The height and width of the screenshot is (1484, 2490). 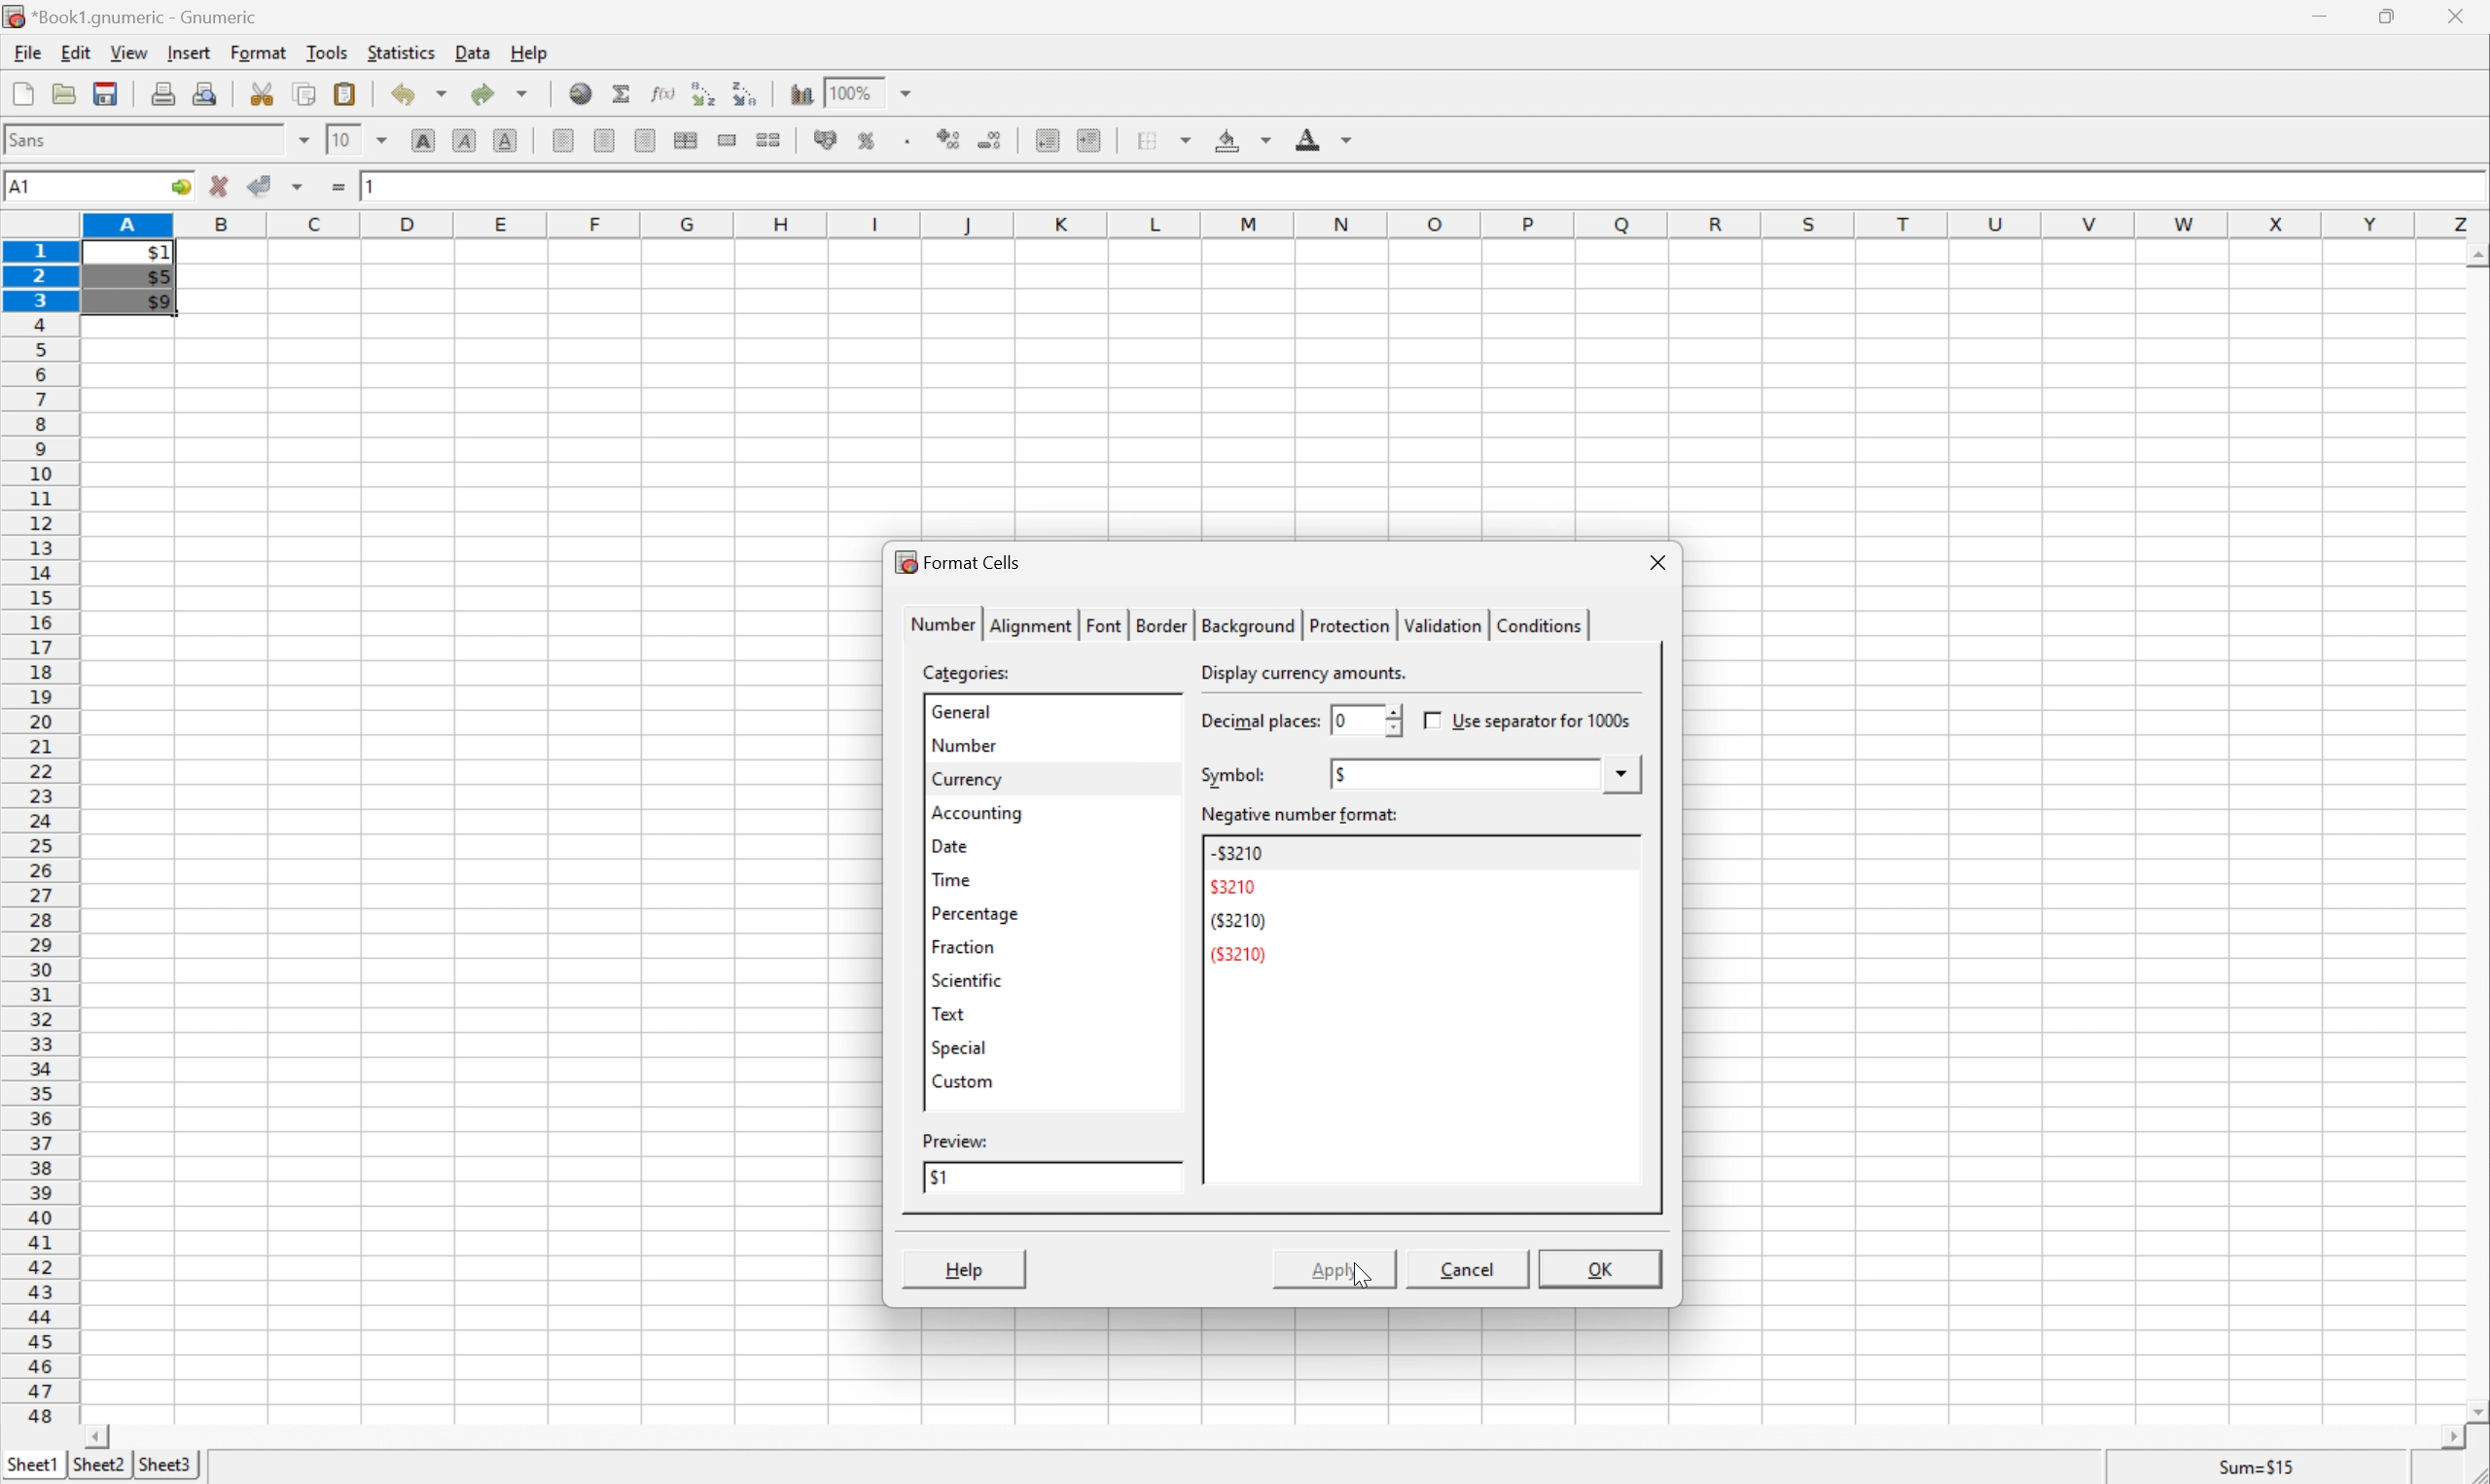 What do you see at coordinates (827, 140) in the screenshot?
I see `format selection as accounting` at bounding box center [827, 140].